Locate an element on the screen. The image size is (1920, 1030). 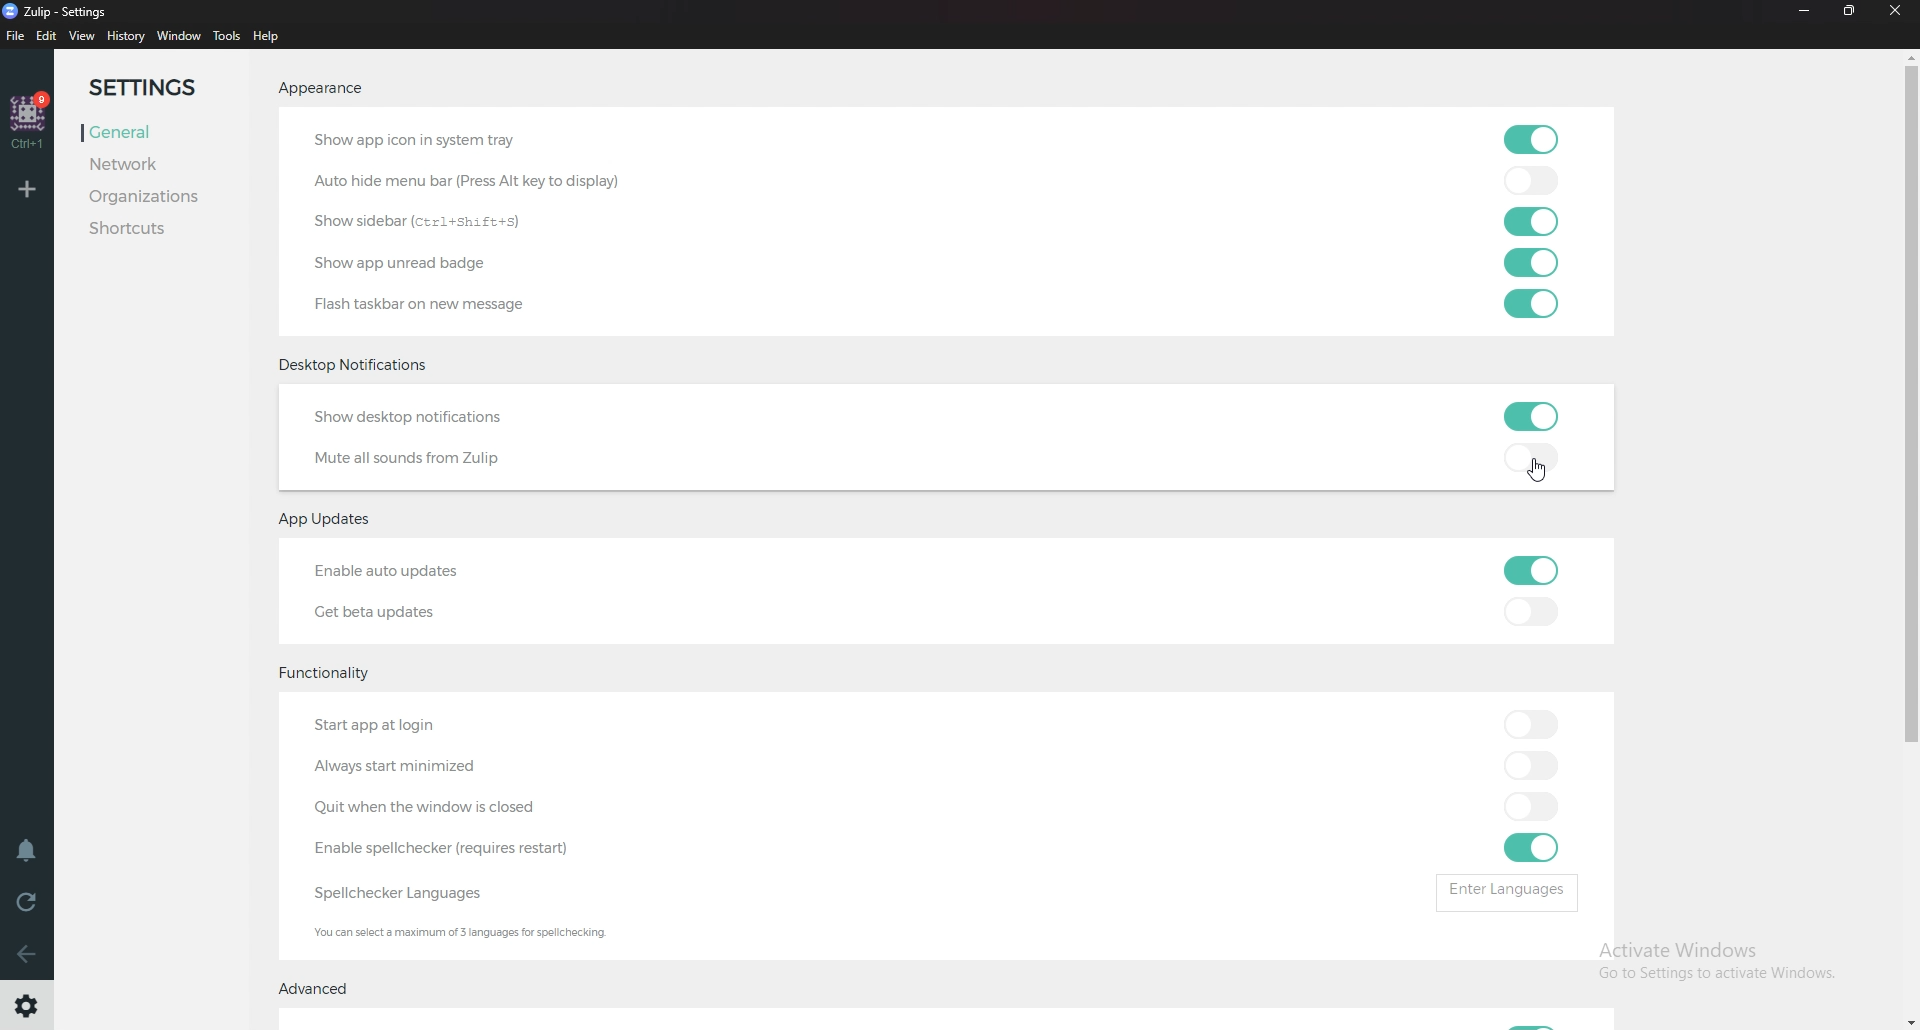
General is located at coordinates (145, 133).